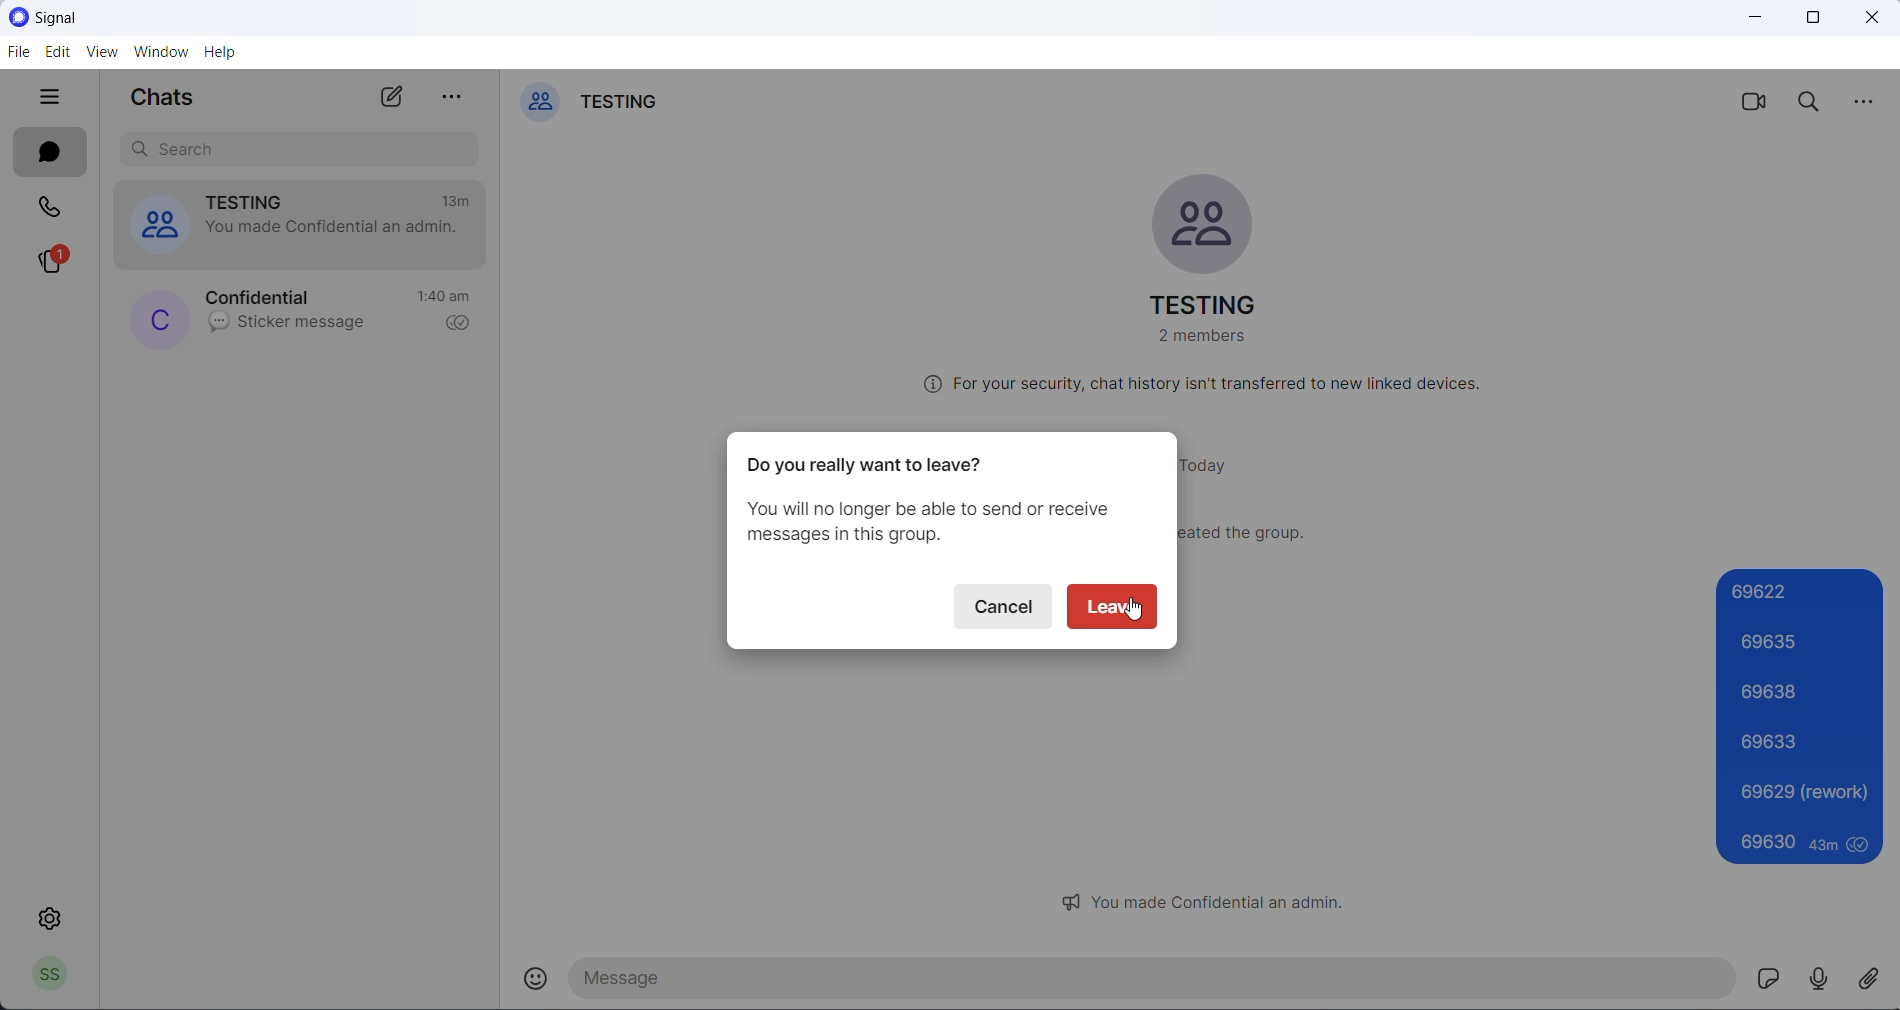  I want to click on search for chat, so click(303, 152).